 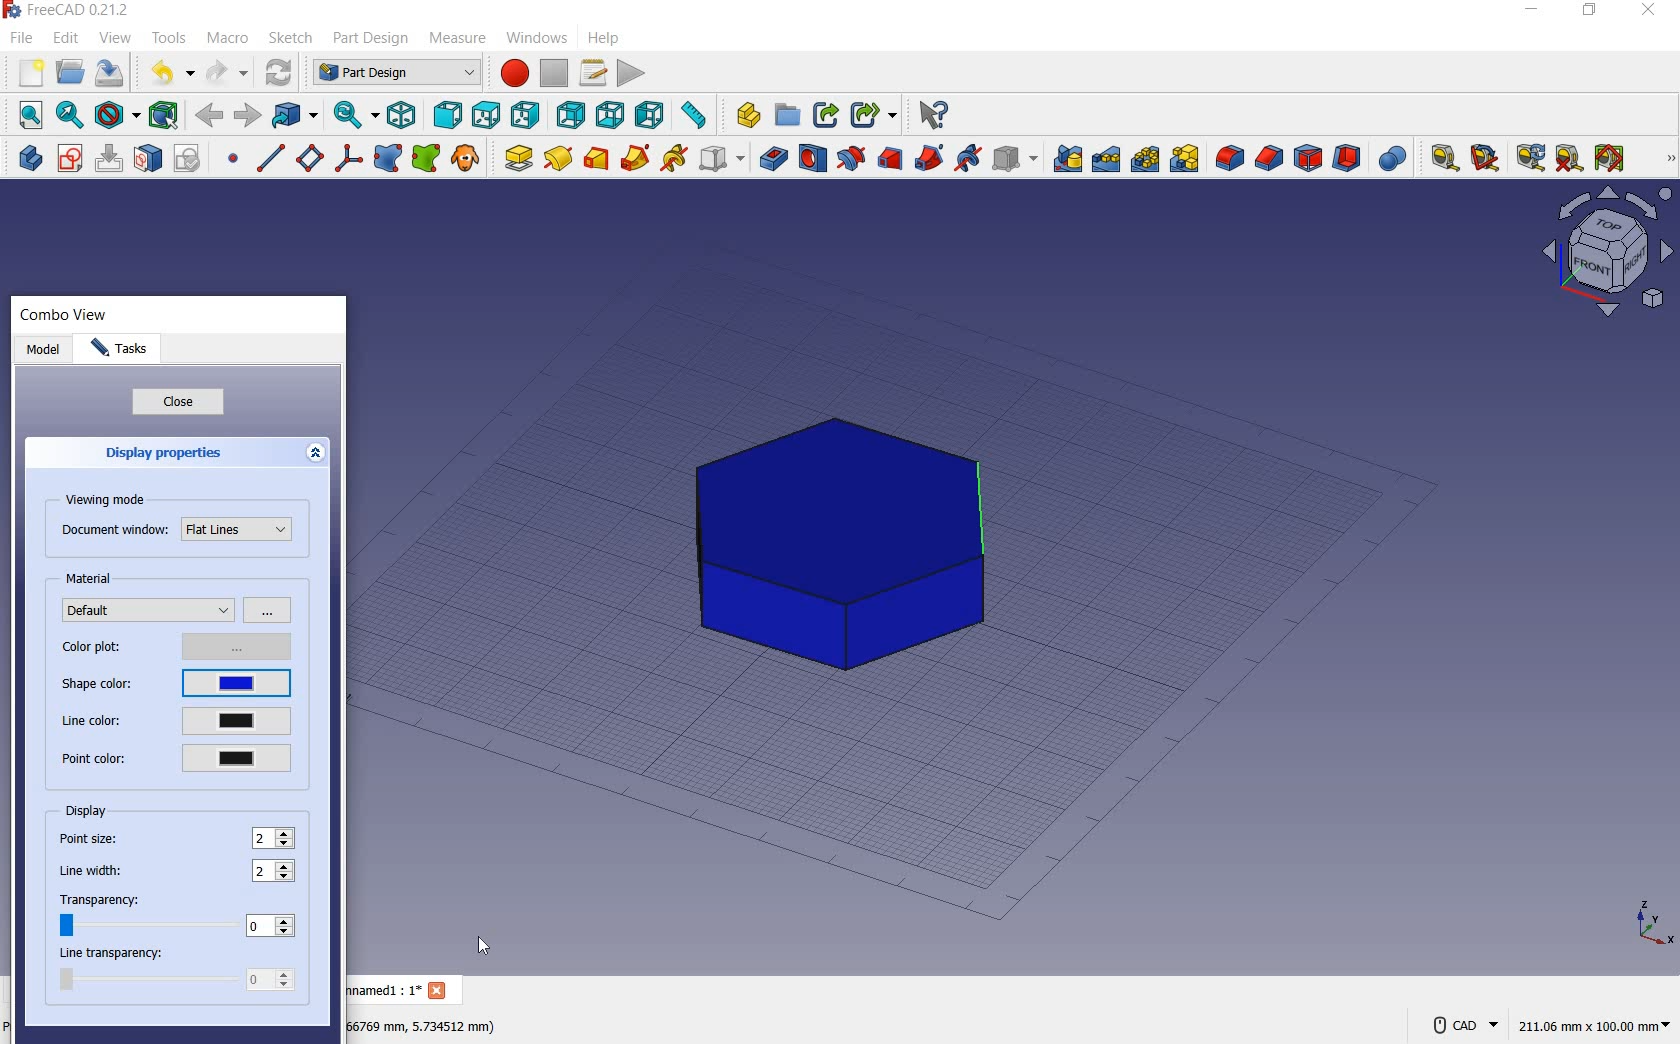 I want to click on current line color, so click(x=237, y=719).